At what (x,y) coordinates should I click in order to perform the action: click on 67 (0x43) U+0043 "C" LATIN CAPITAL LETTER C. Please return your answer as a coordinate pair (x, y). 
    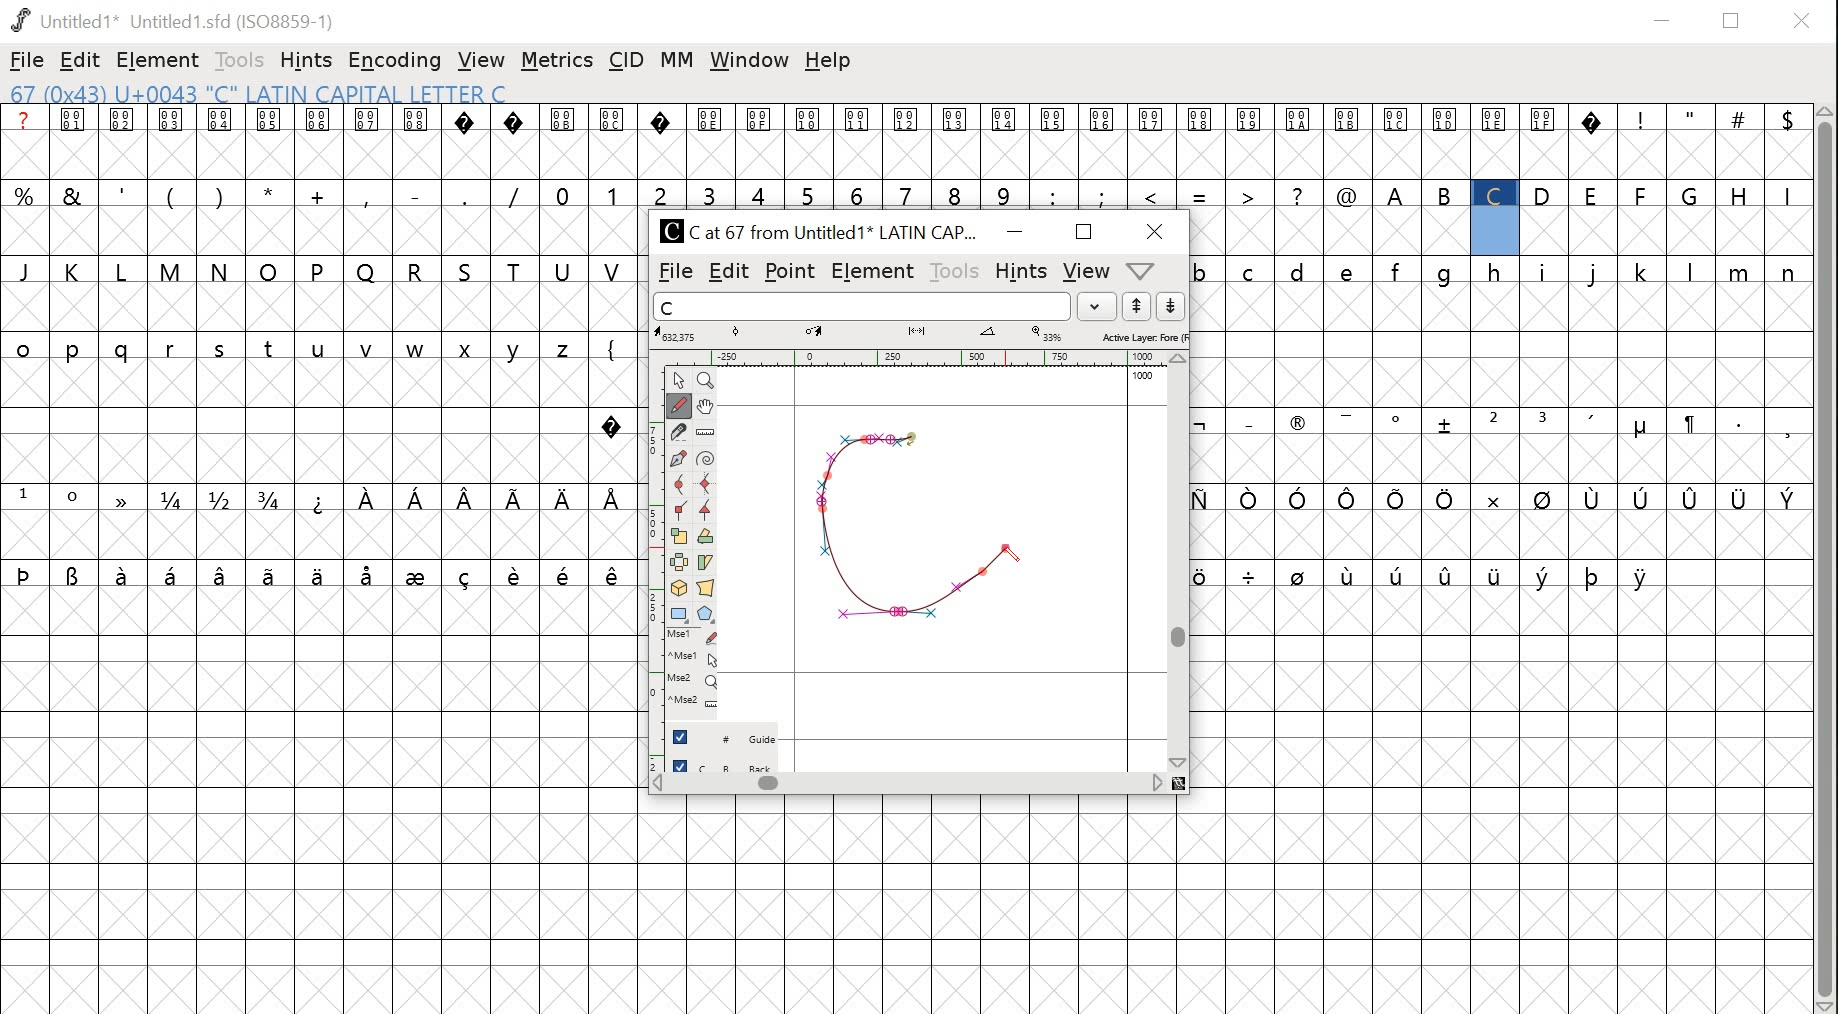
    Looking at the image, I should click on (281, 93).